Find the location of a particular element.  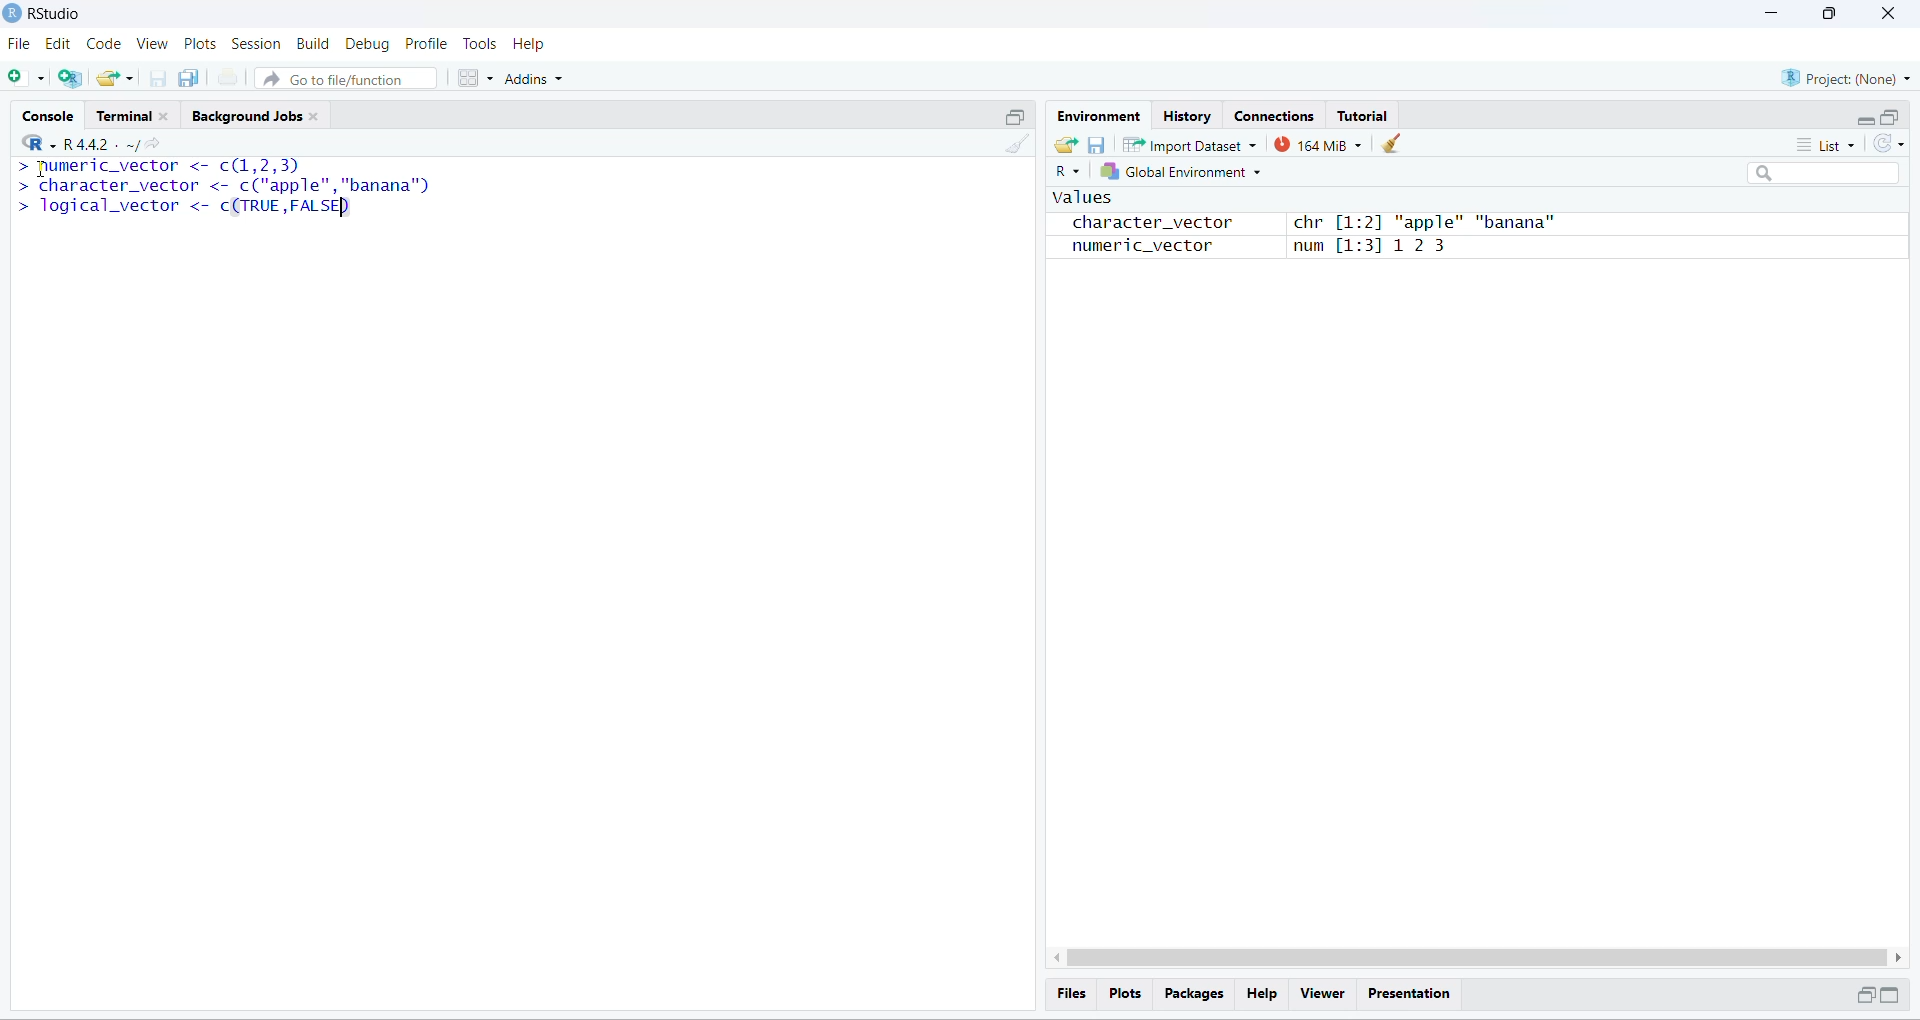

‘character_vector <- c("apple","banana") is located at coordinates (224, 186).